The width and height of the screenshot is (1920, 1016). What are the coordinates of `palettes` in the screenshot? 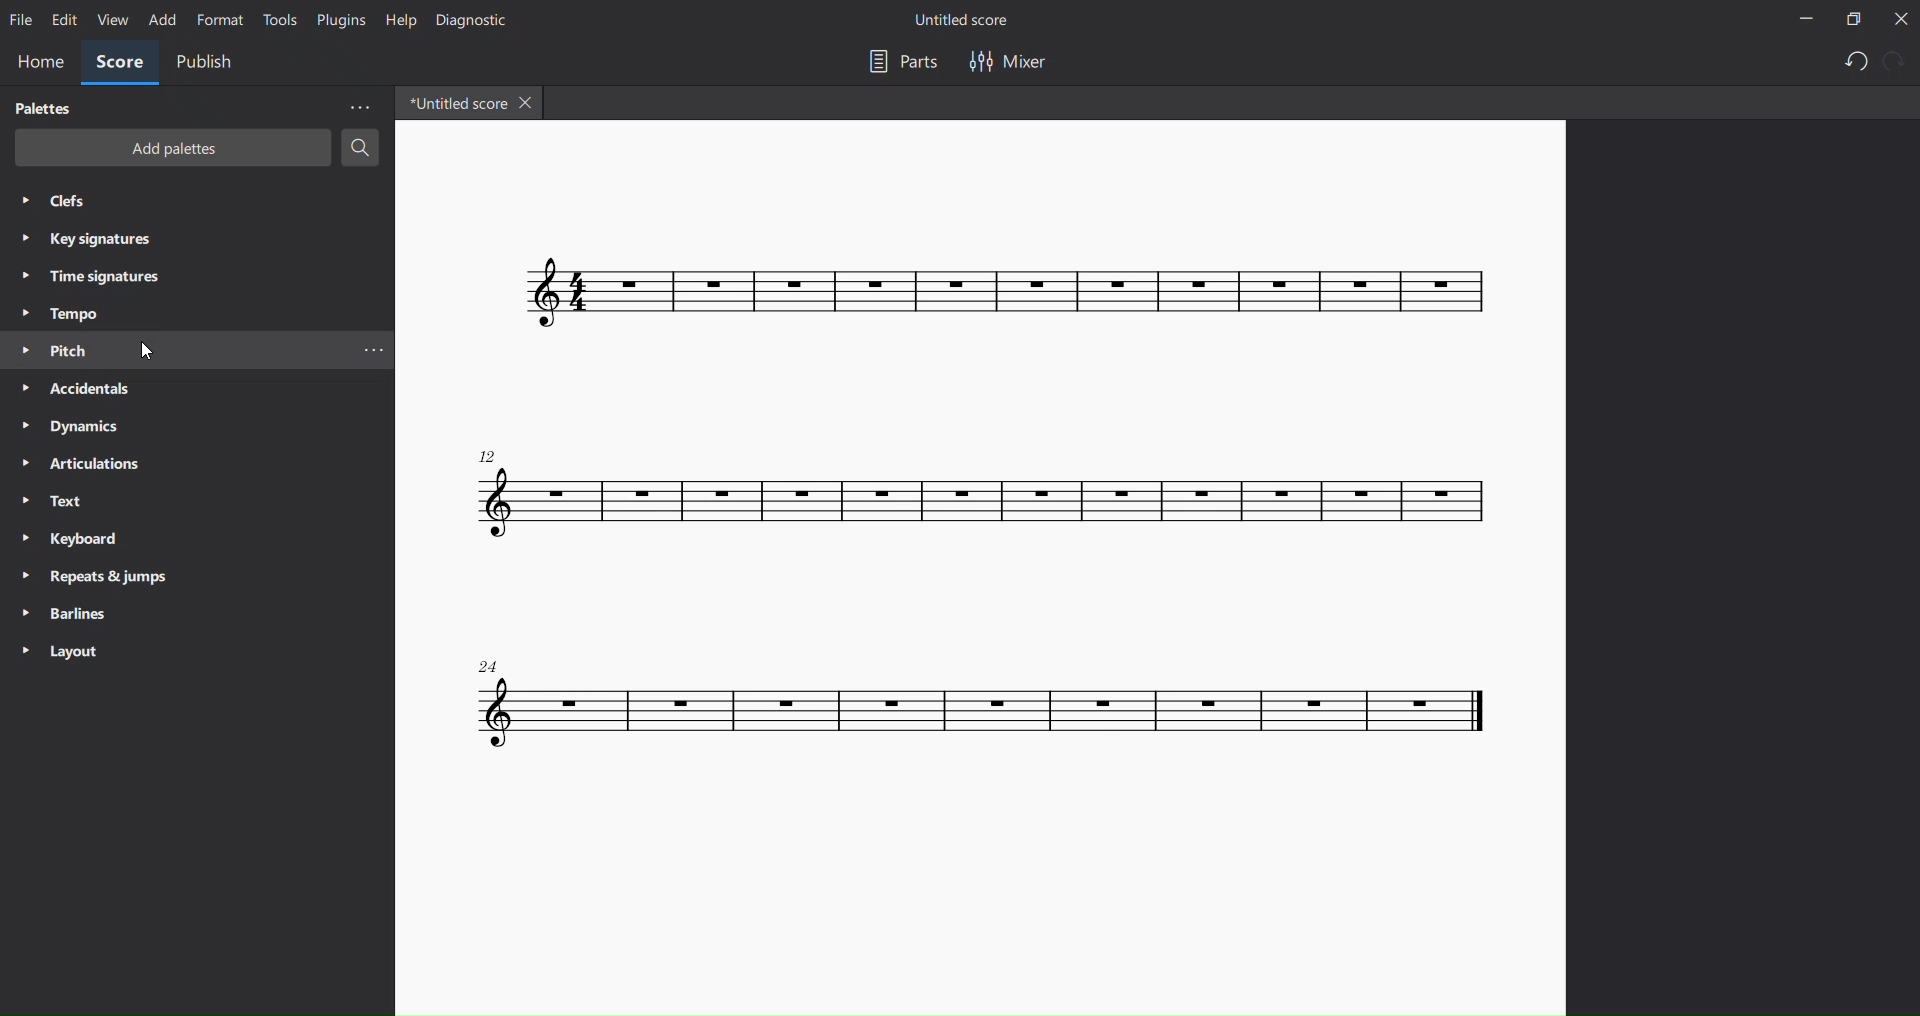 It's located at (44, 108).